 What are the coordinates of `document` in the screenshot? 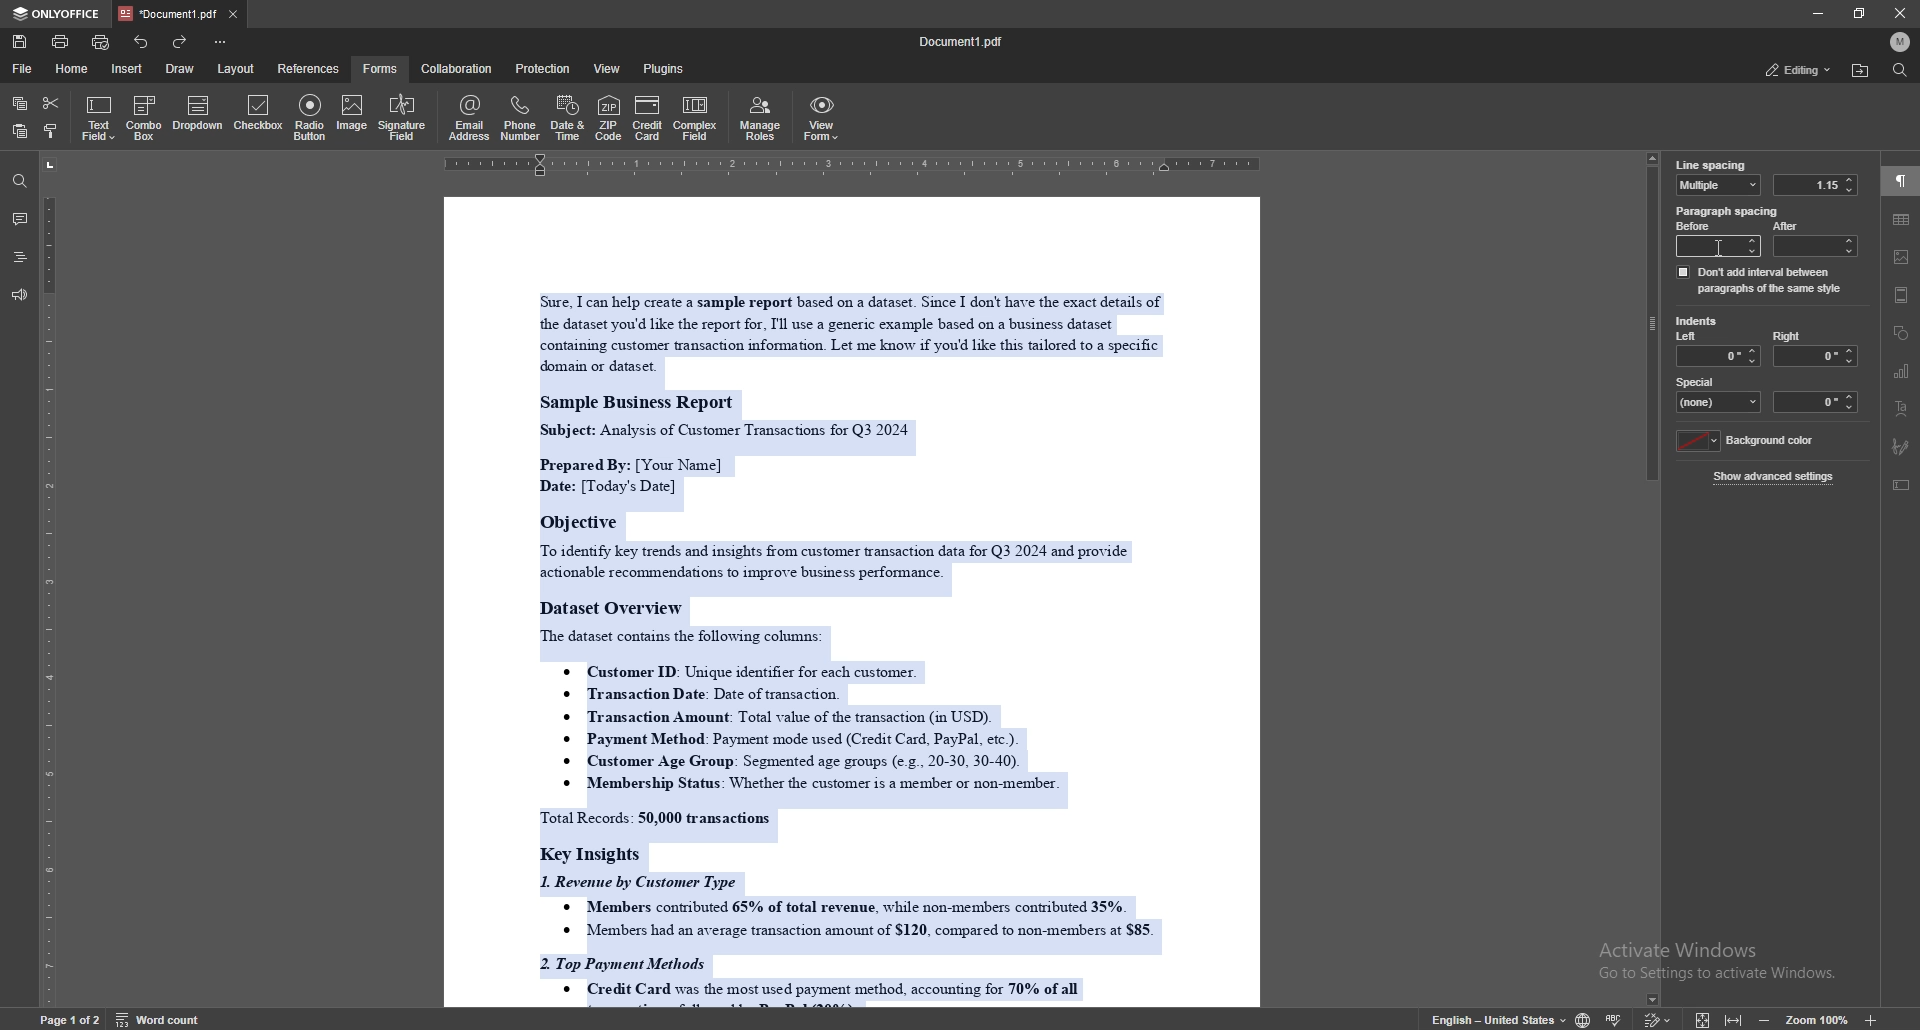 It's located at (848, 604).